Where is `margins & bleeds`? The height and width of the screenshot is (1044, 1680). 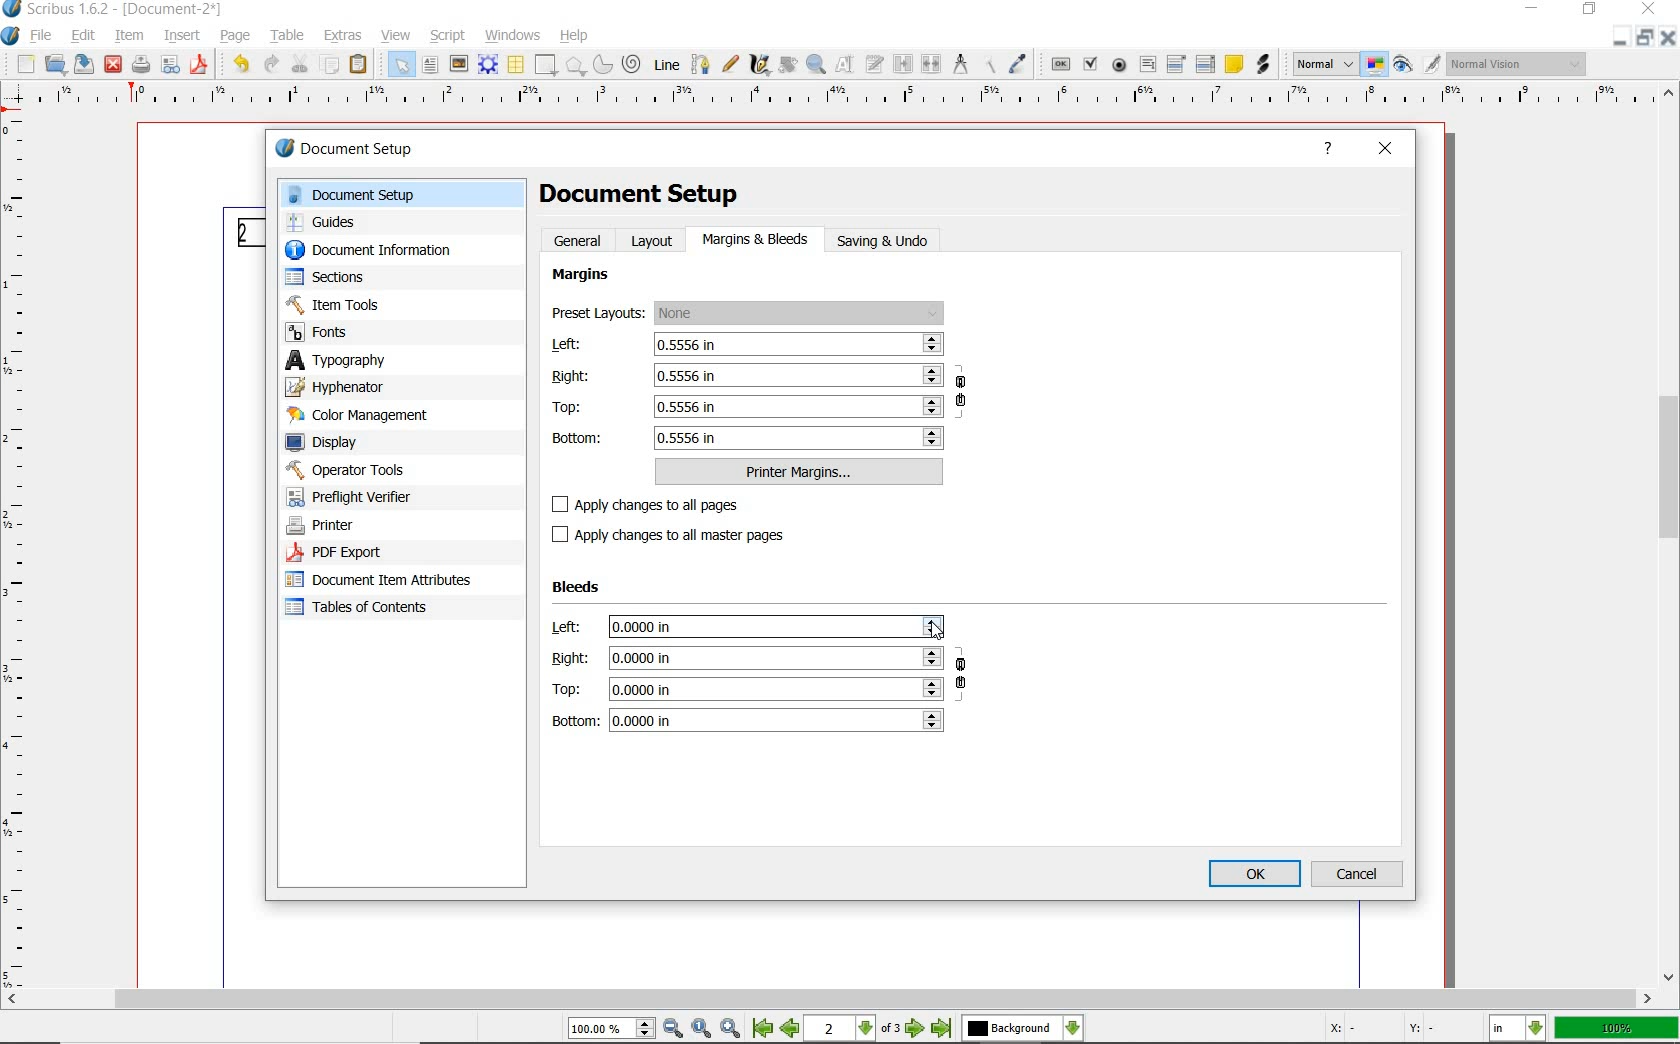 margins & bleeds is located at coordinates (756, 241).